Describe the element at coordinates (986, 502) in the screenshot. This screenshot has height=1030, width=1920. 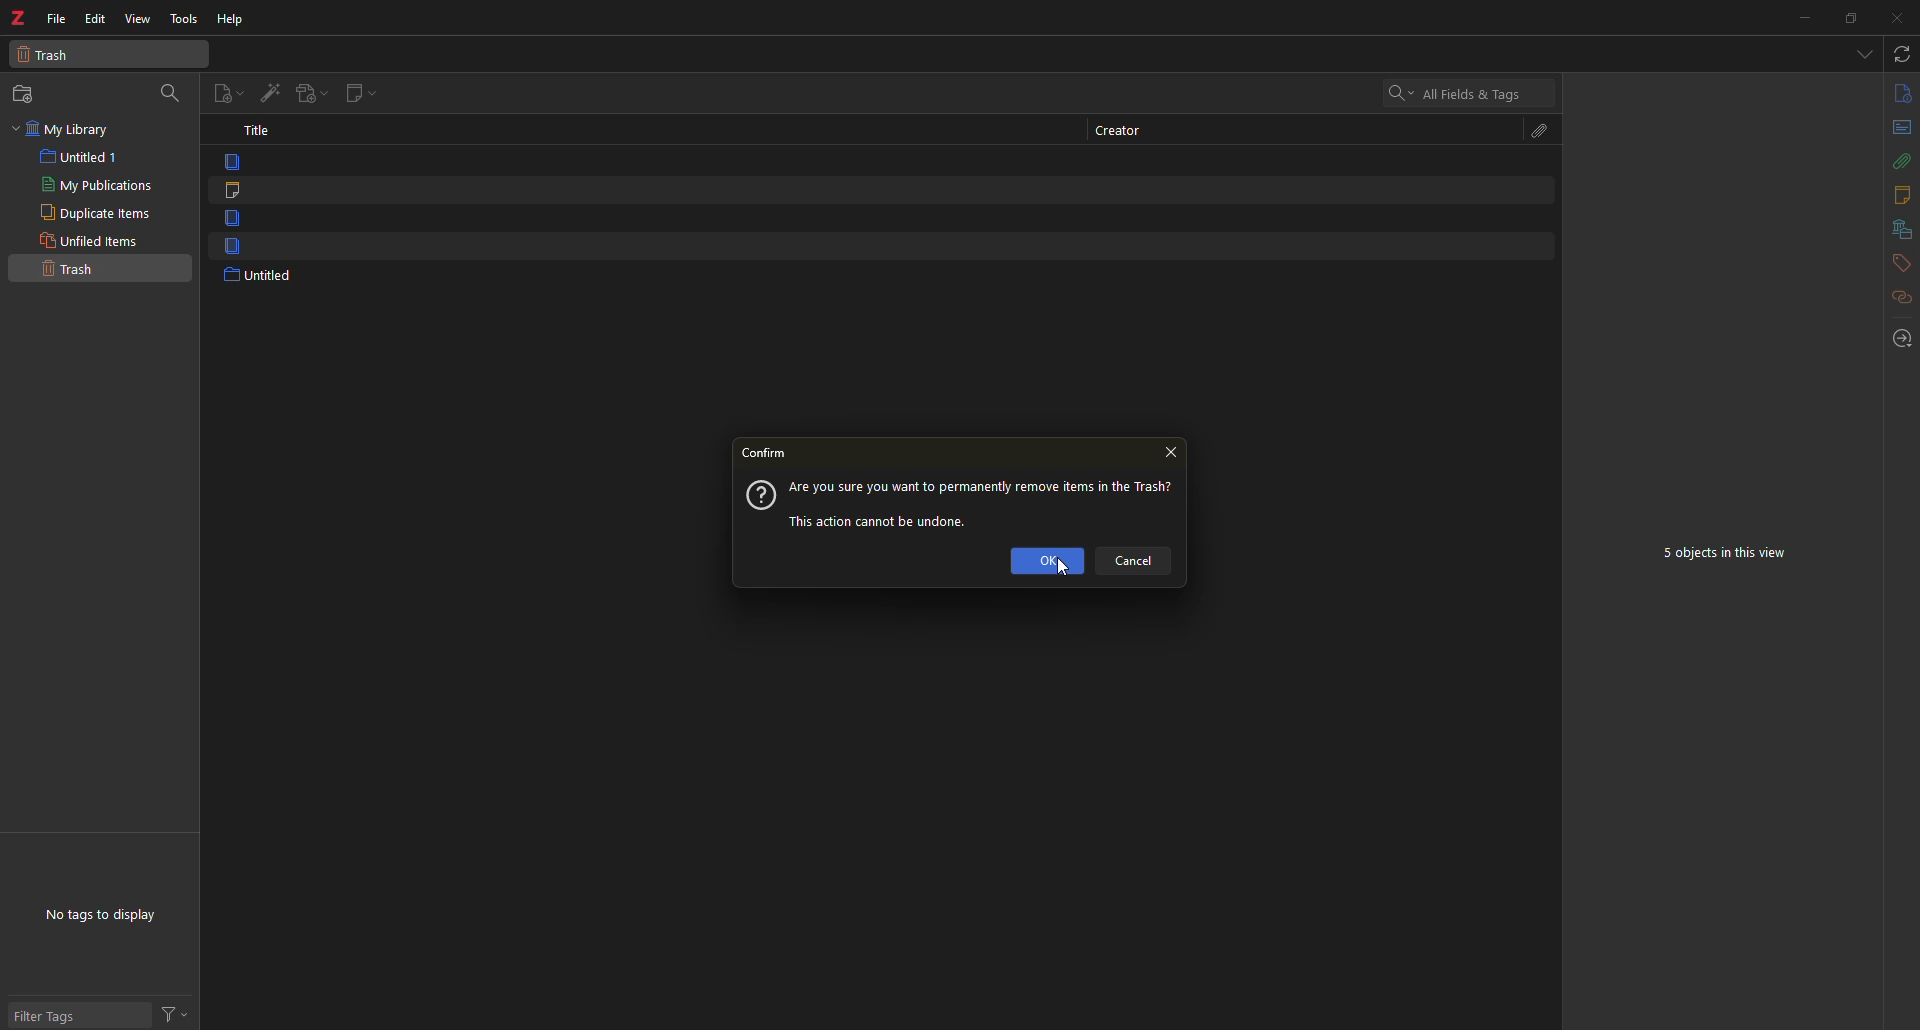
I see `message` at that location.